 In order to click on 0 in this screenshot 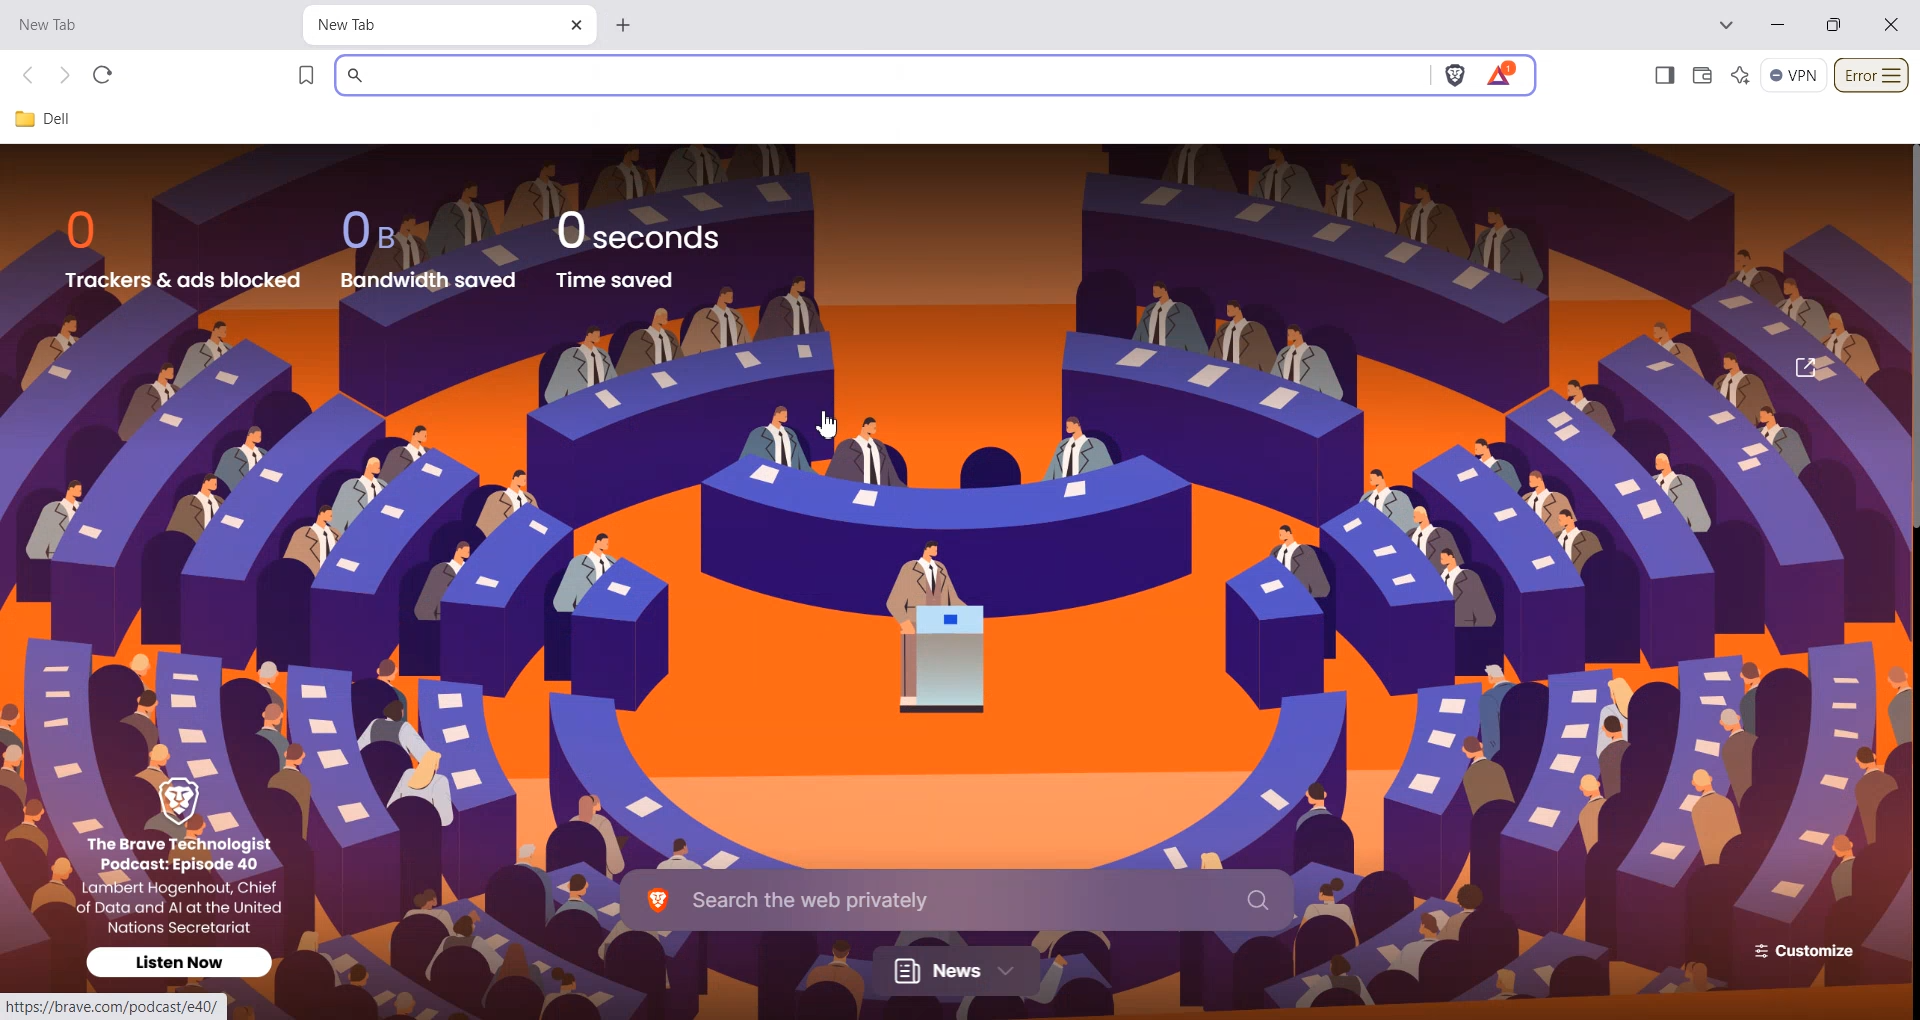, I will do `click(90, 229)`.